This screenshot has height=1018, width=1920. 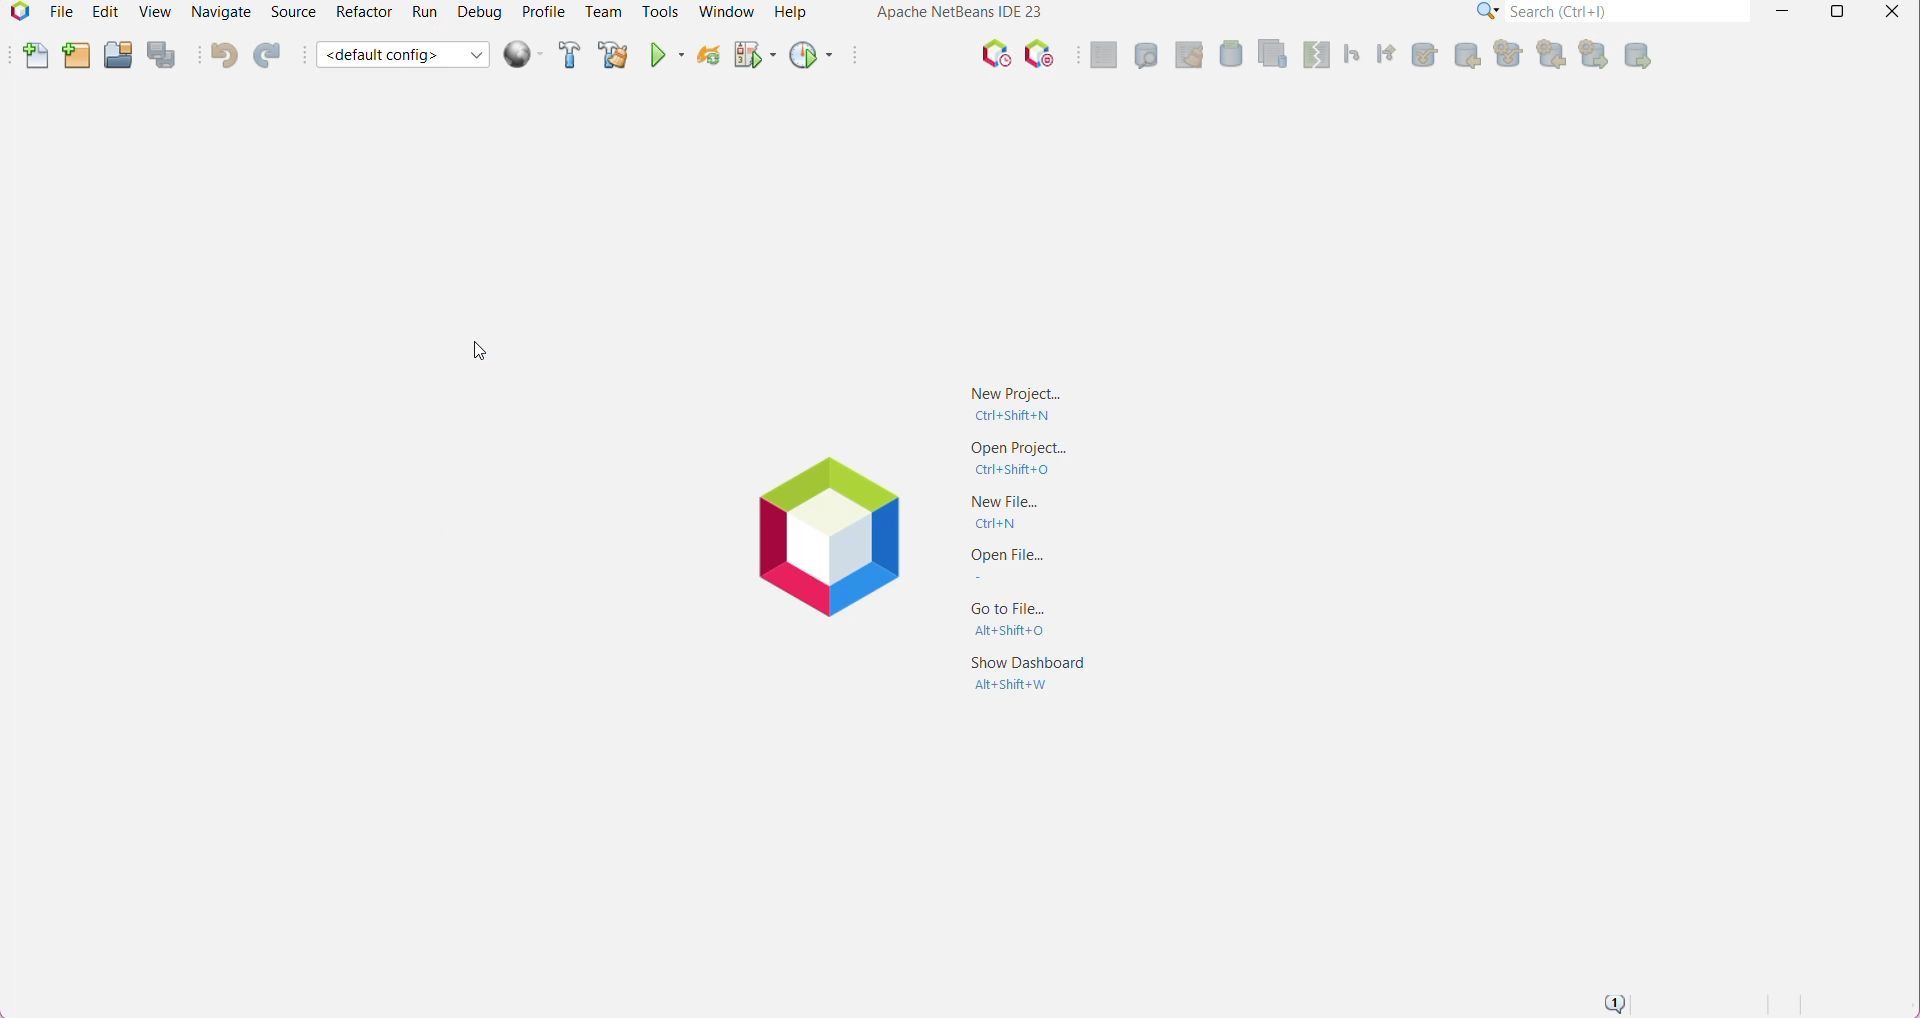 I want to click on Debug Main Project, so click(x=753, y=59).